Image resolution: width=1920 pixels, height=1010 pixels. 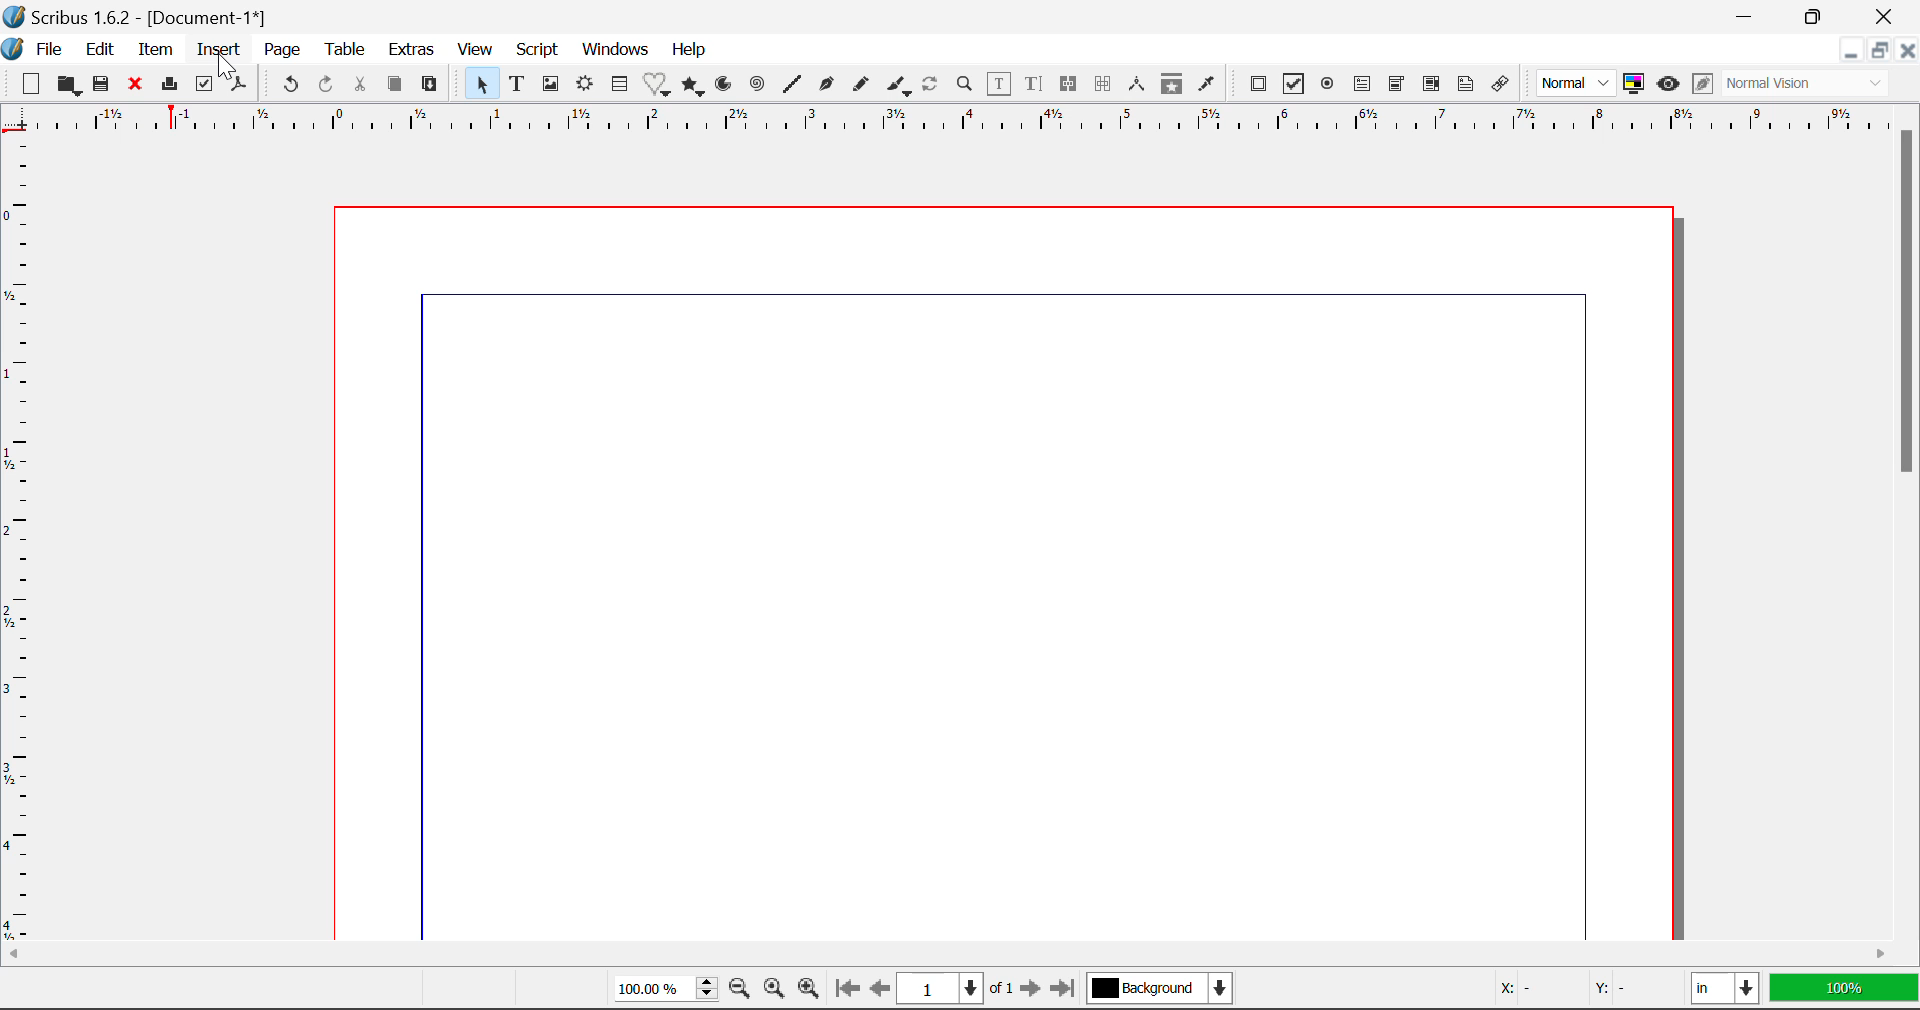 What do you see at coordinates (828, 87) in the screenshot?
I see `Bezier Curve` at bounding box center [828, 87].